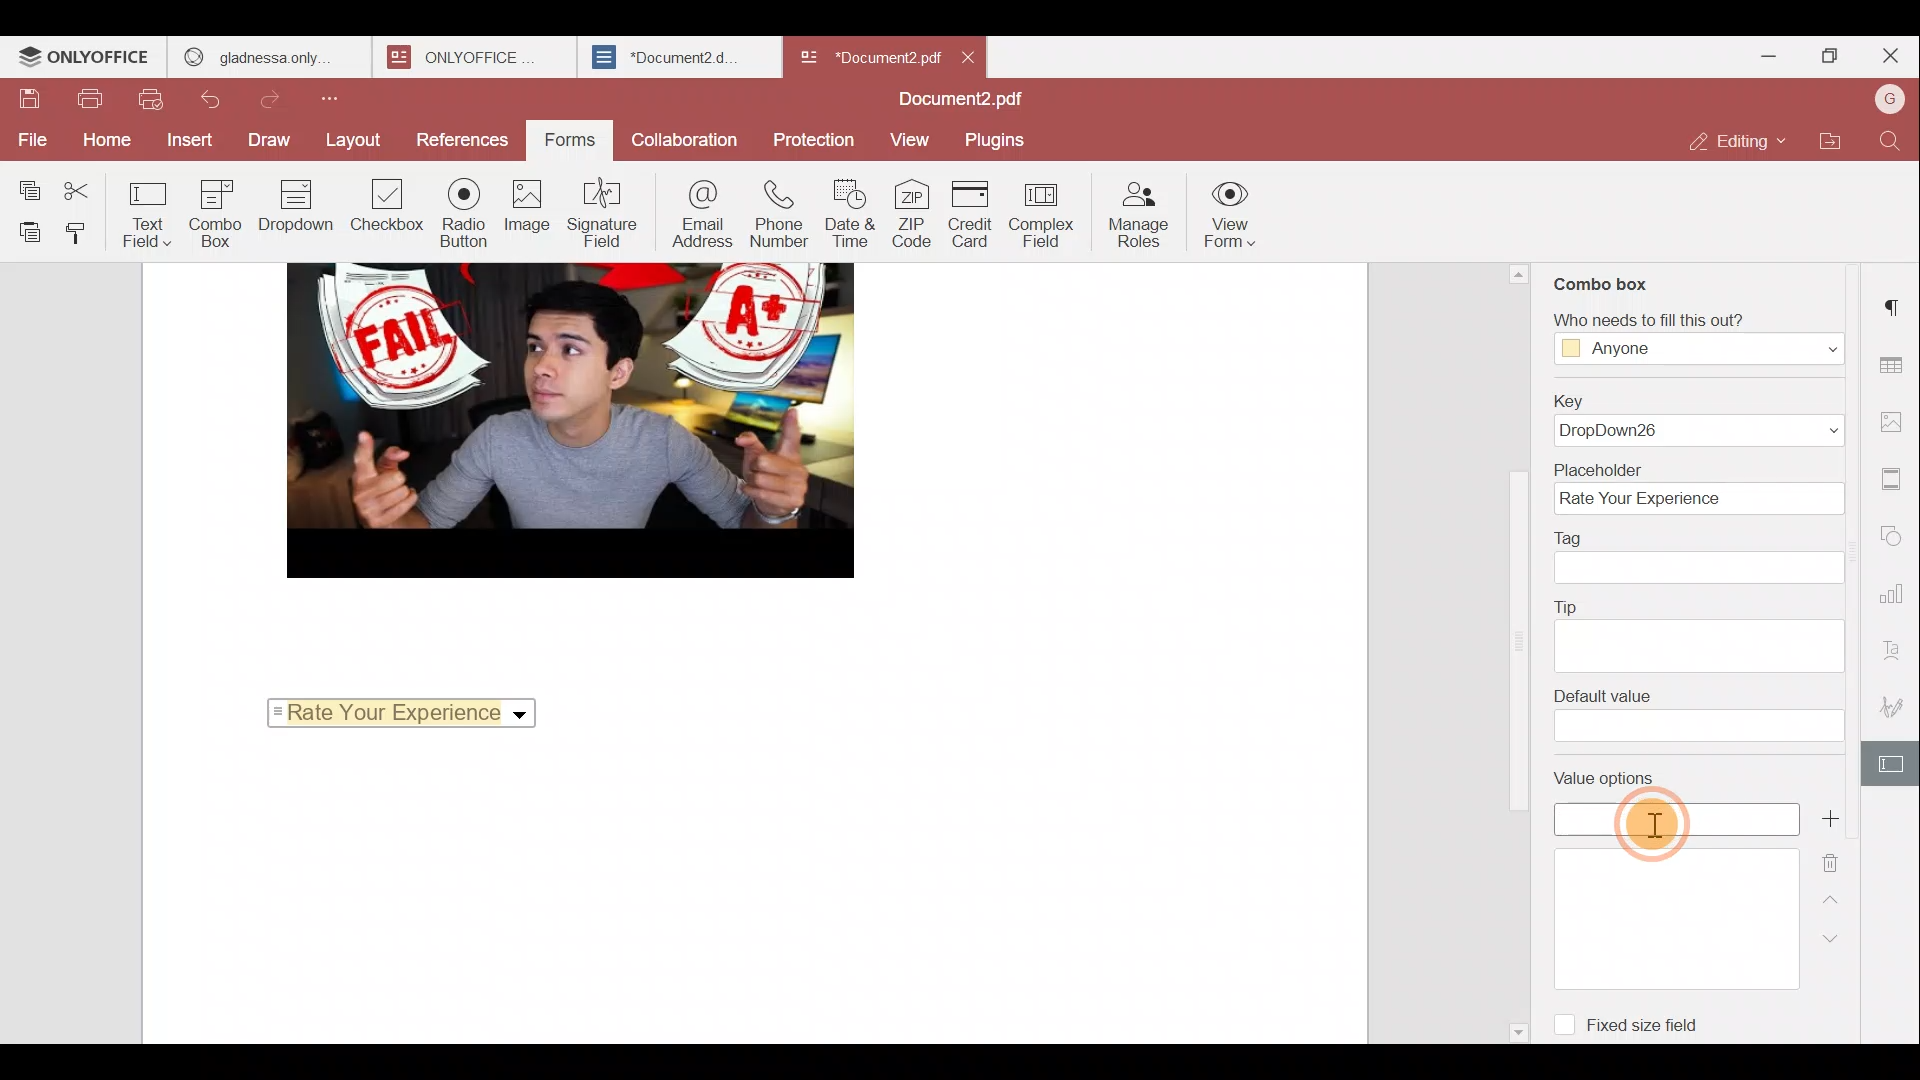 The image size is (1920, 1080). What do you see at coordinates (1834, 819) in the screenshot?
I see `Add value` at bounding box center [1834, 819].